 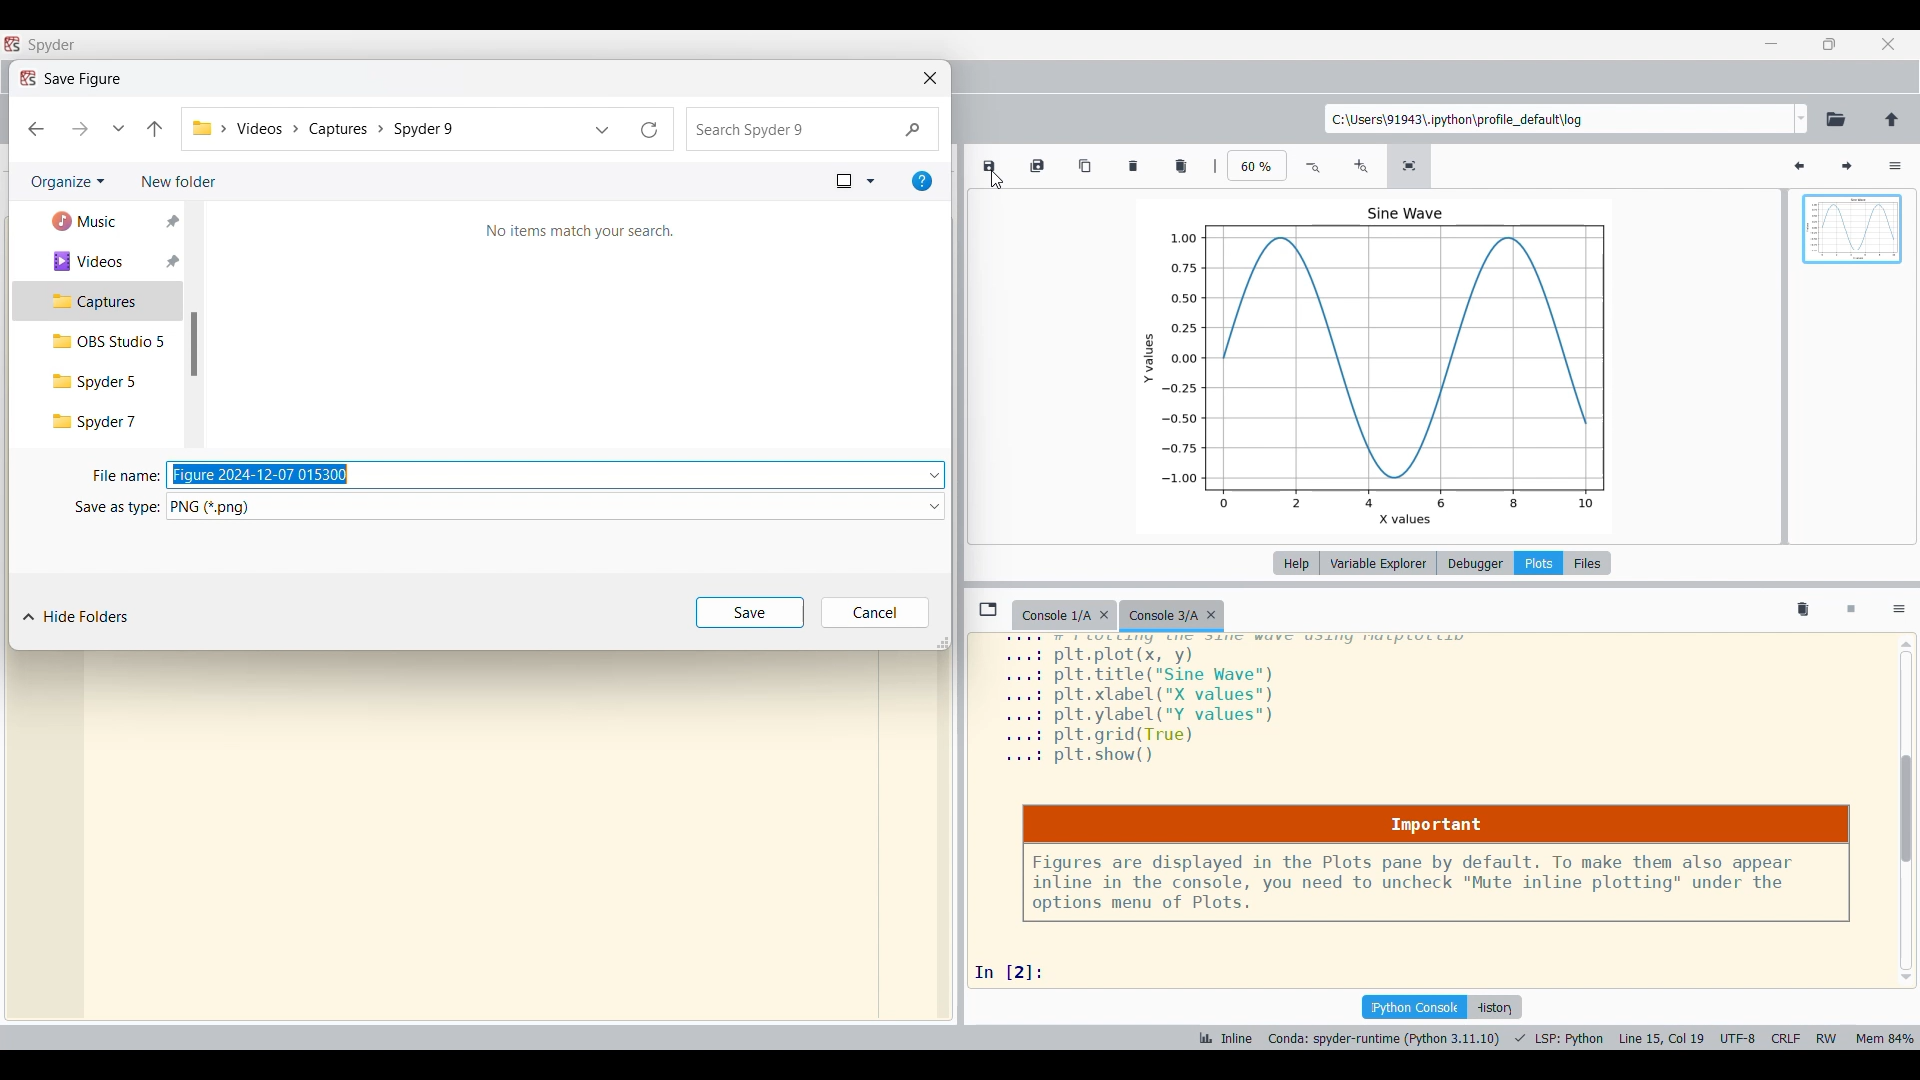 I want to click on Format options, so click(x=555, y=506).